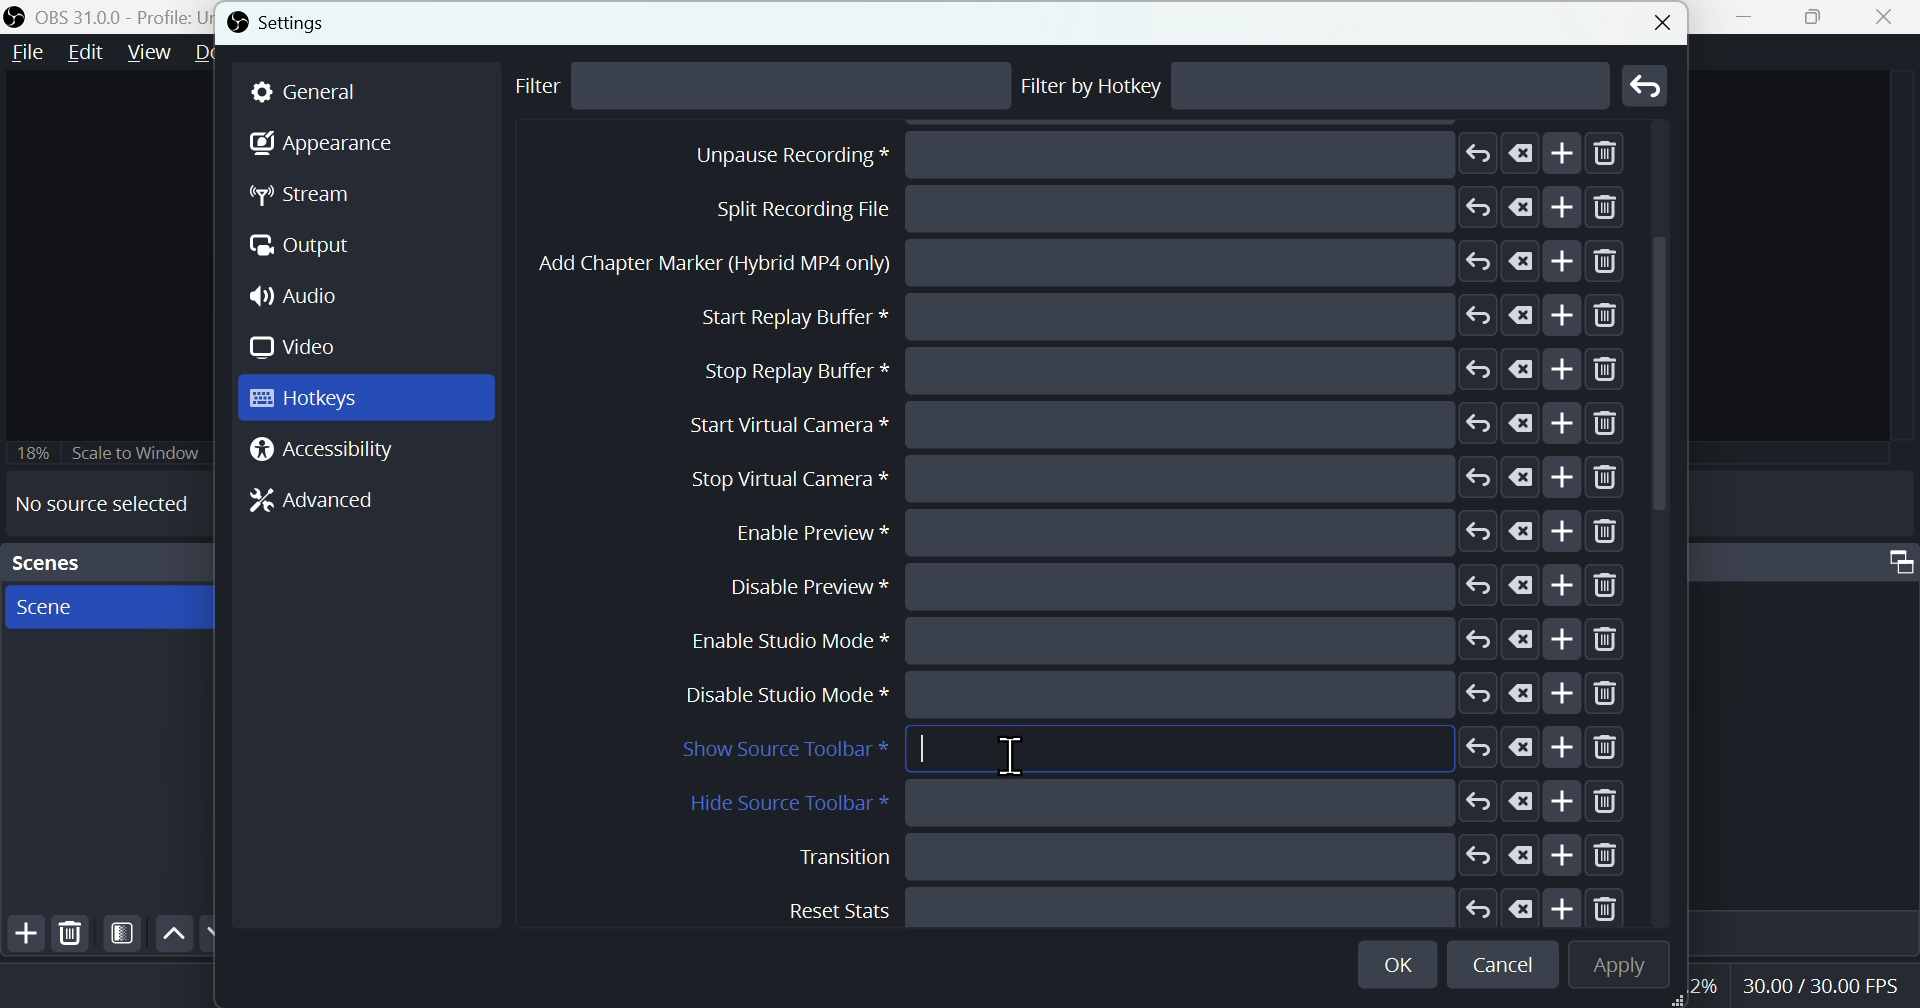 This screenshot has height=1008, width=1920. What do you see at coordinates (1159, 422) in the screenshot?
I see `Split recording file` at bounding box center [1159, 422].